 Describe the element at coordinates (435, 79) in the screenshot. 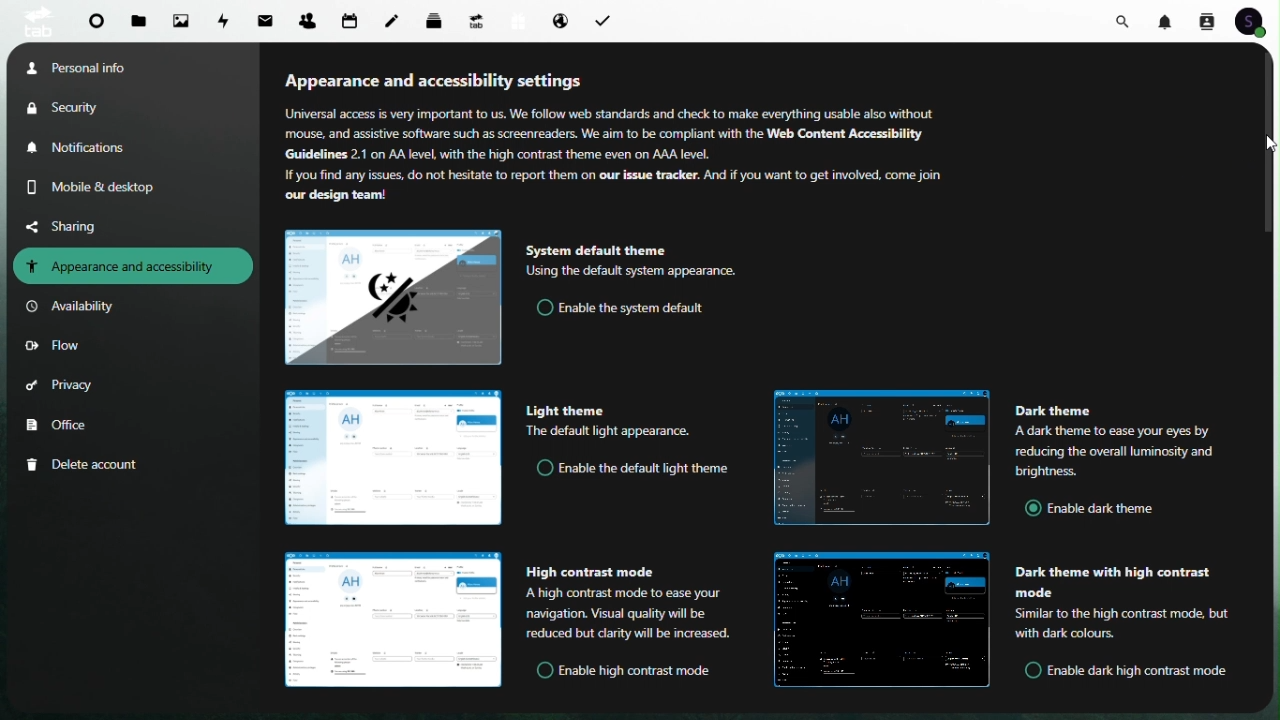

I see `Appearance and accessibility settings` at that location.